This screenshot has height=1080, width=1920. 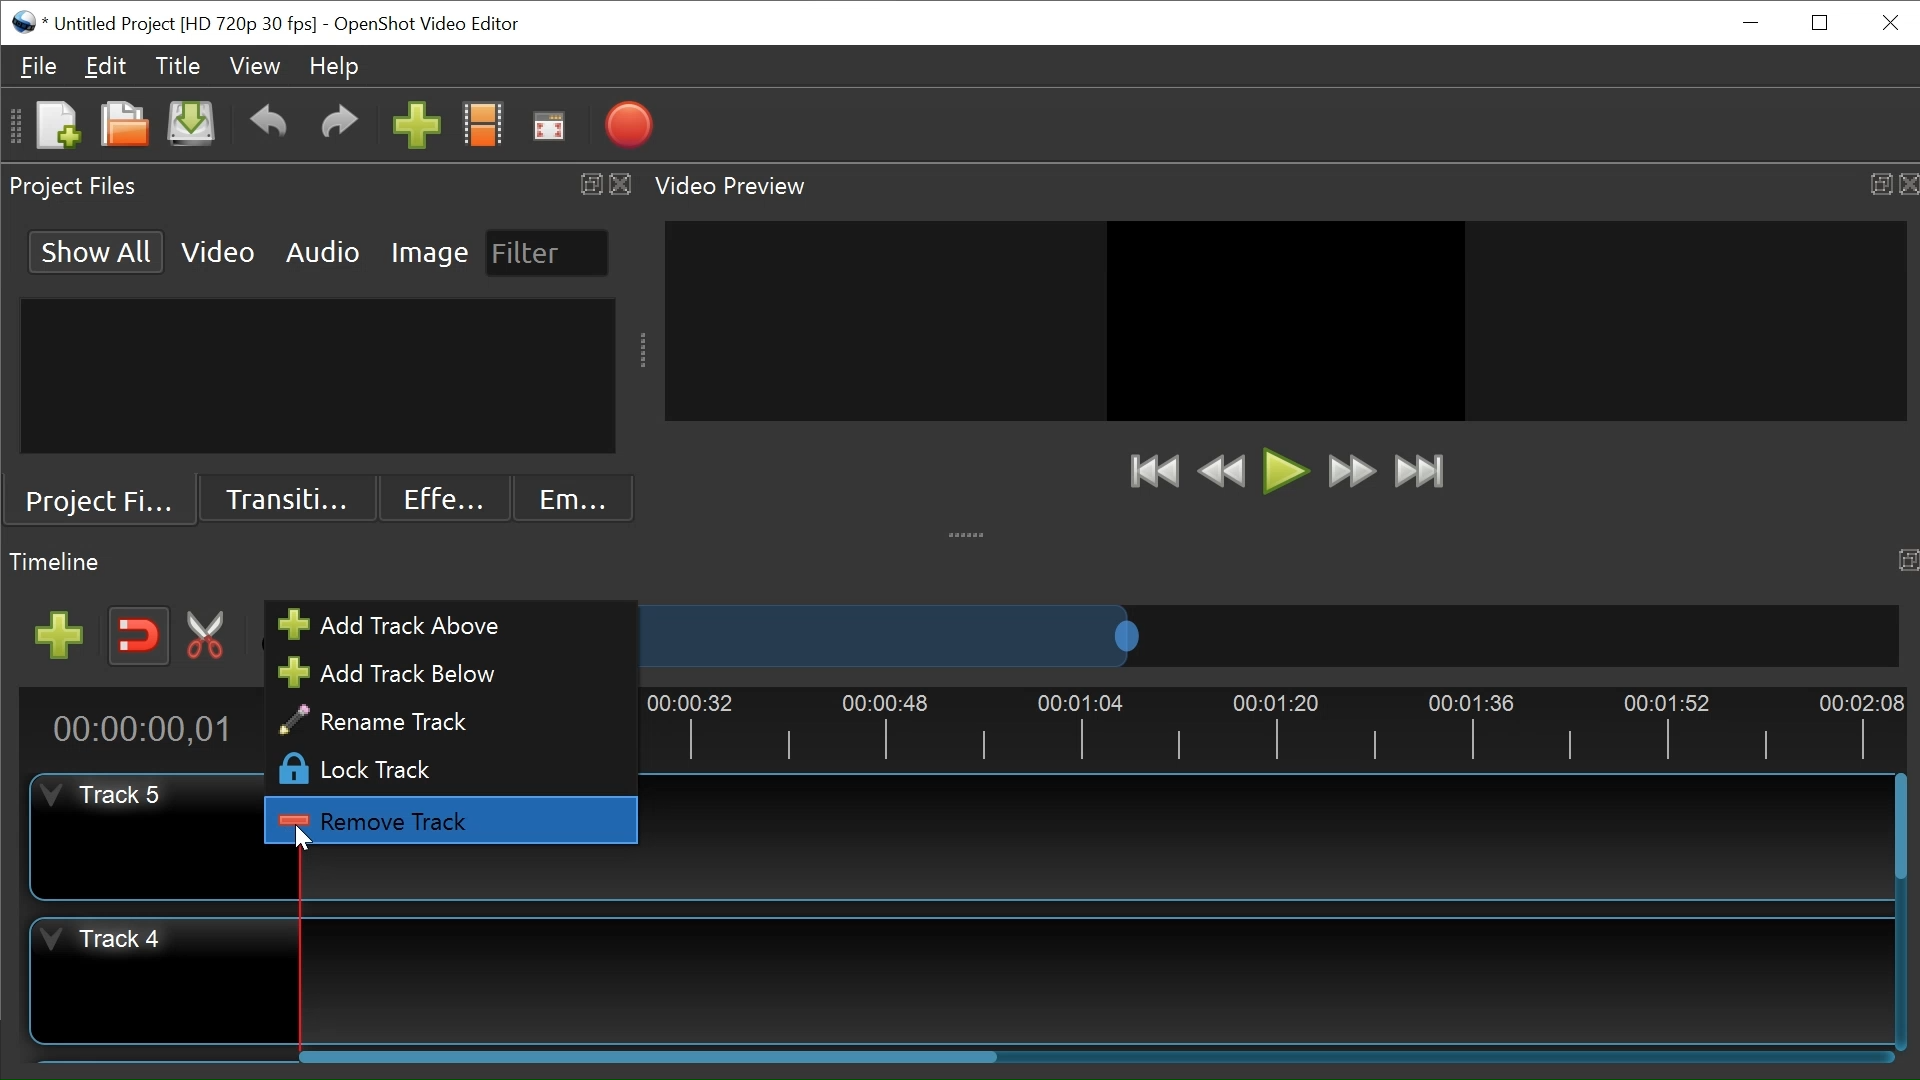 I want to click on Video, so click(x=219, y=250).